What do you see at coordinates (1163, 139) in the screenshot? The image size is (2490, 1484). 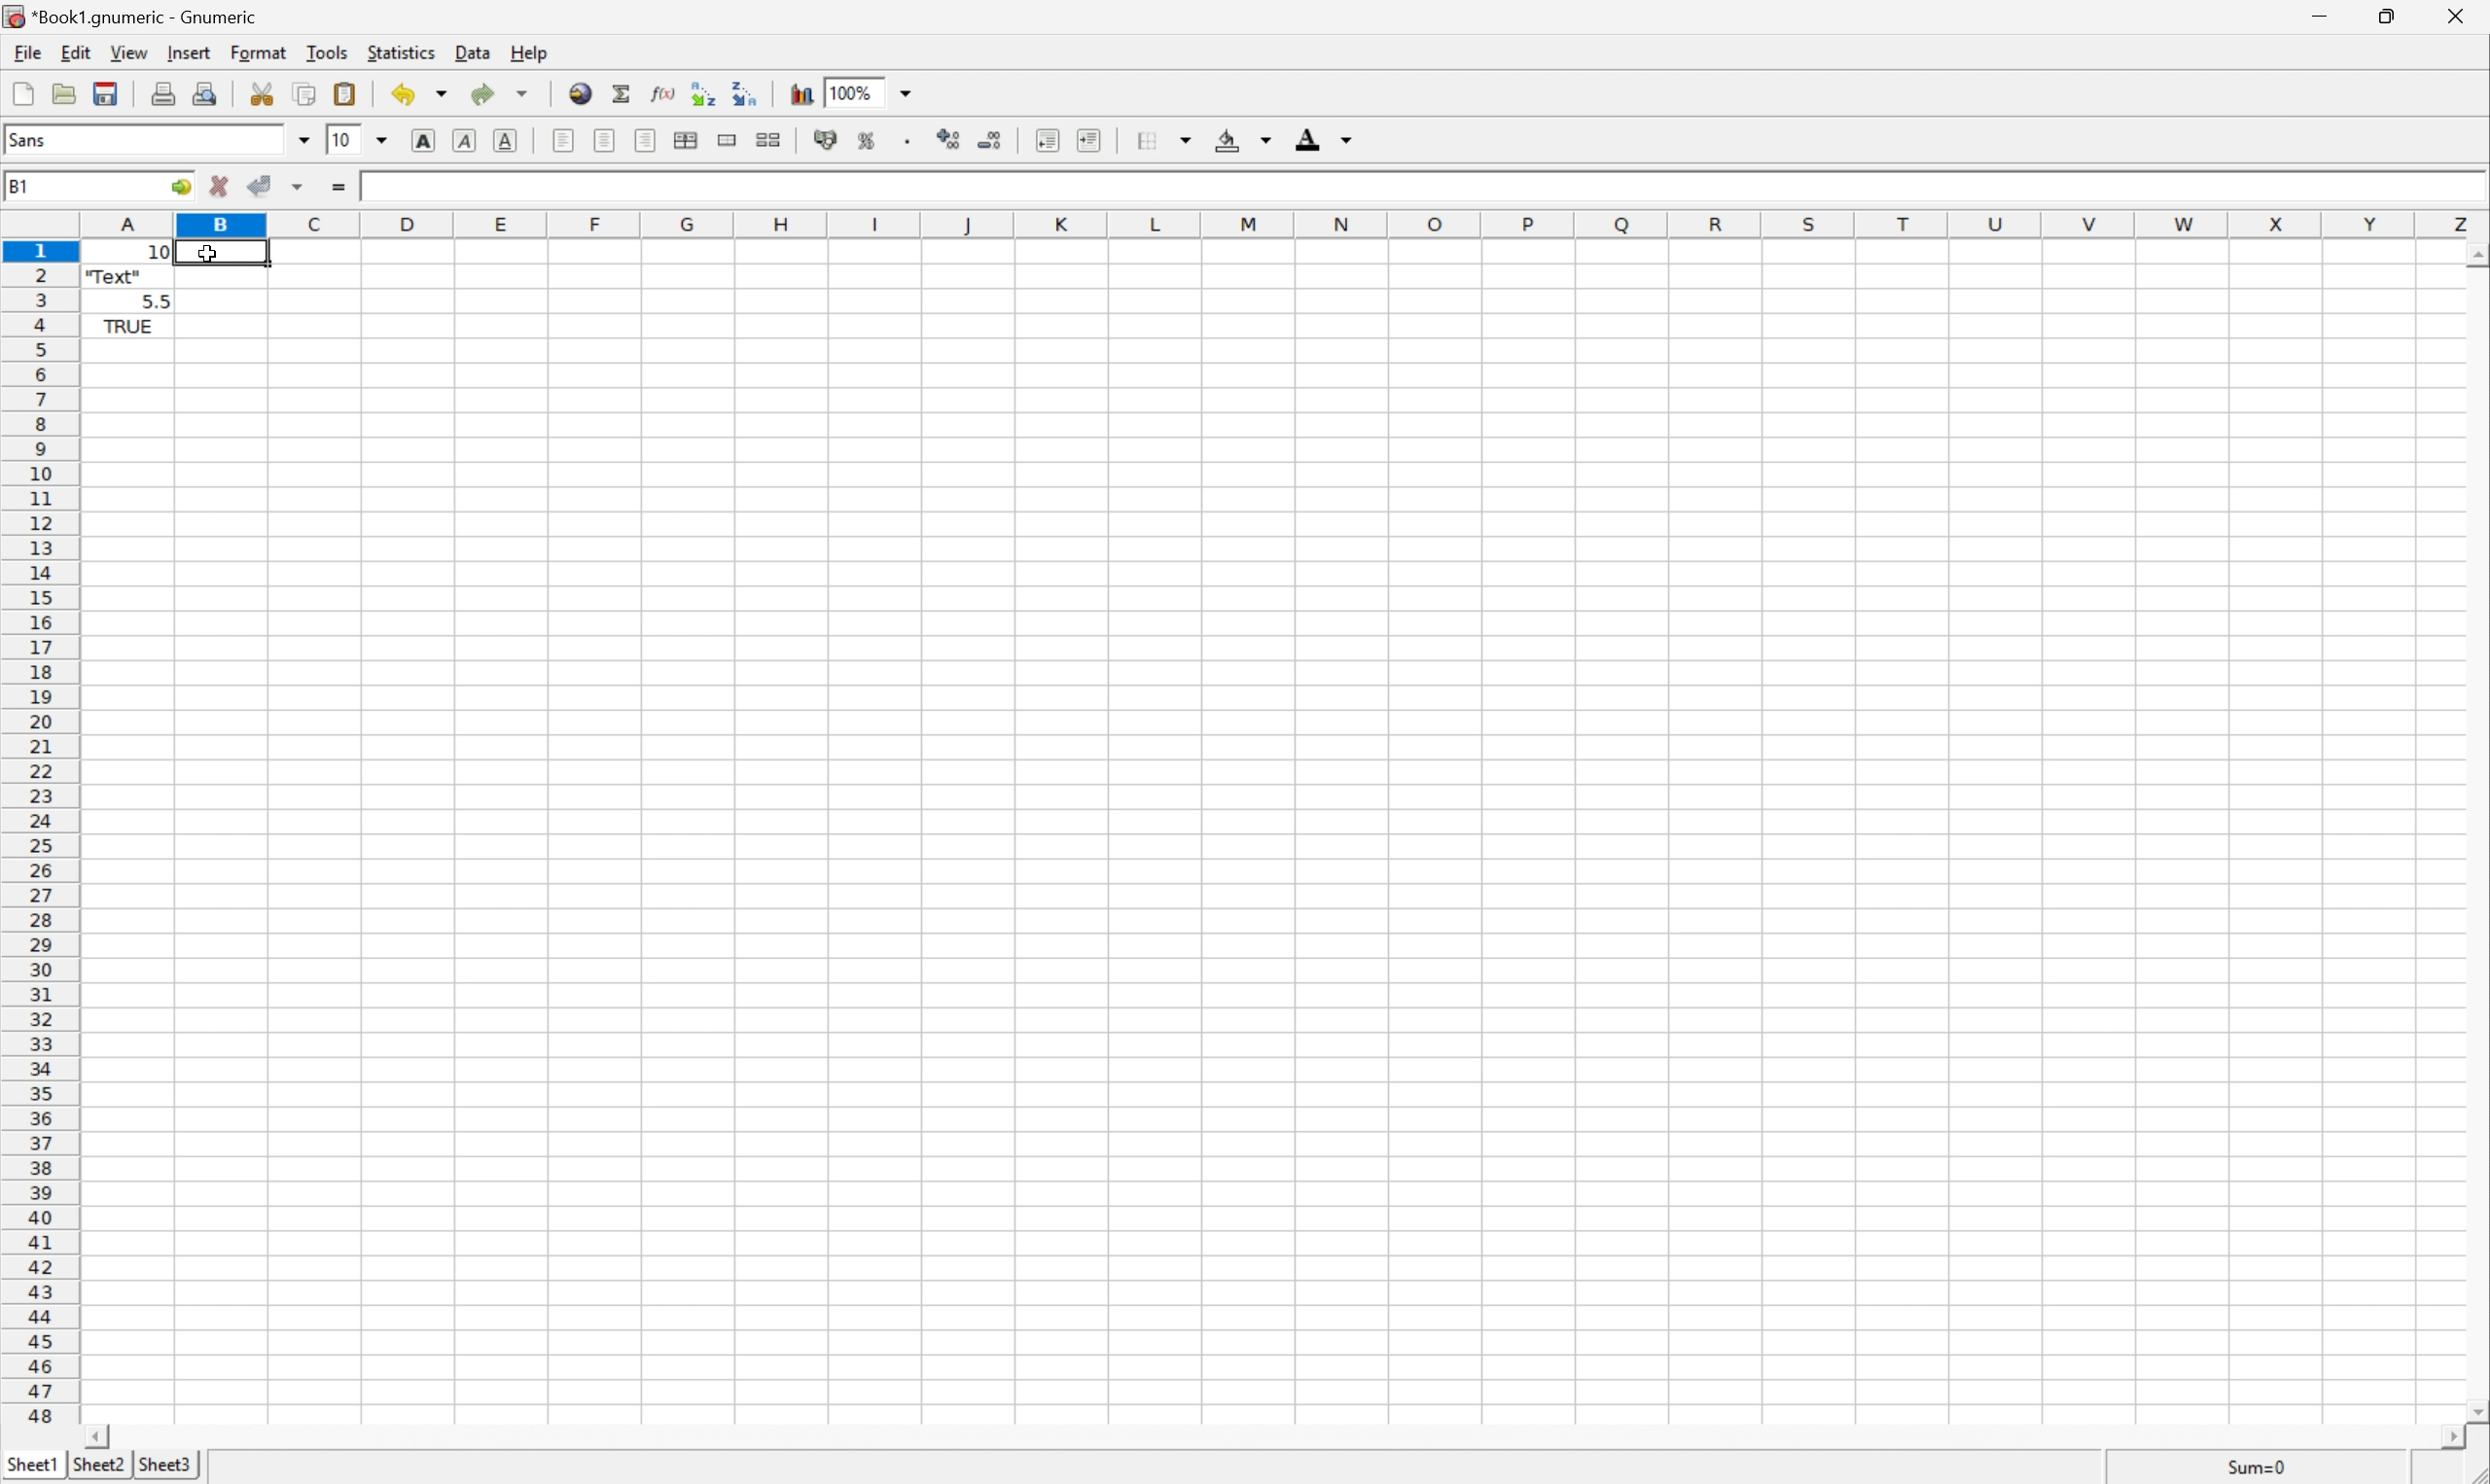 I see `Borders` at bounding box center [1163, 139].